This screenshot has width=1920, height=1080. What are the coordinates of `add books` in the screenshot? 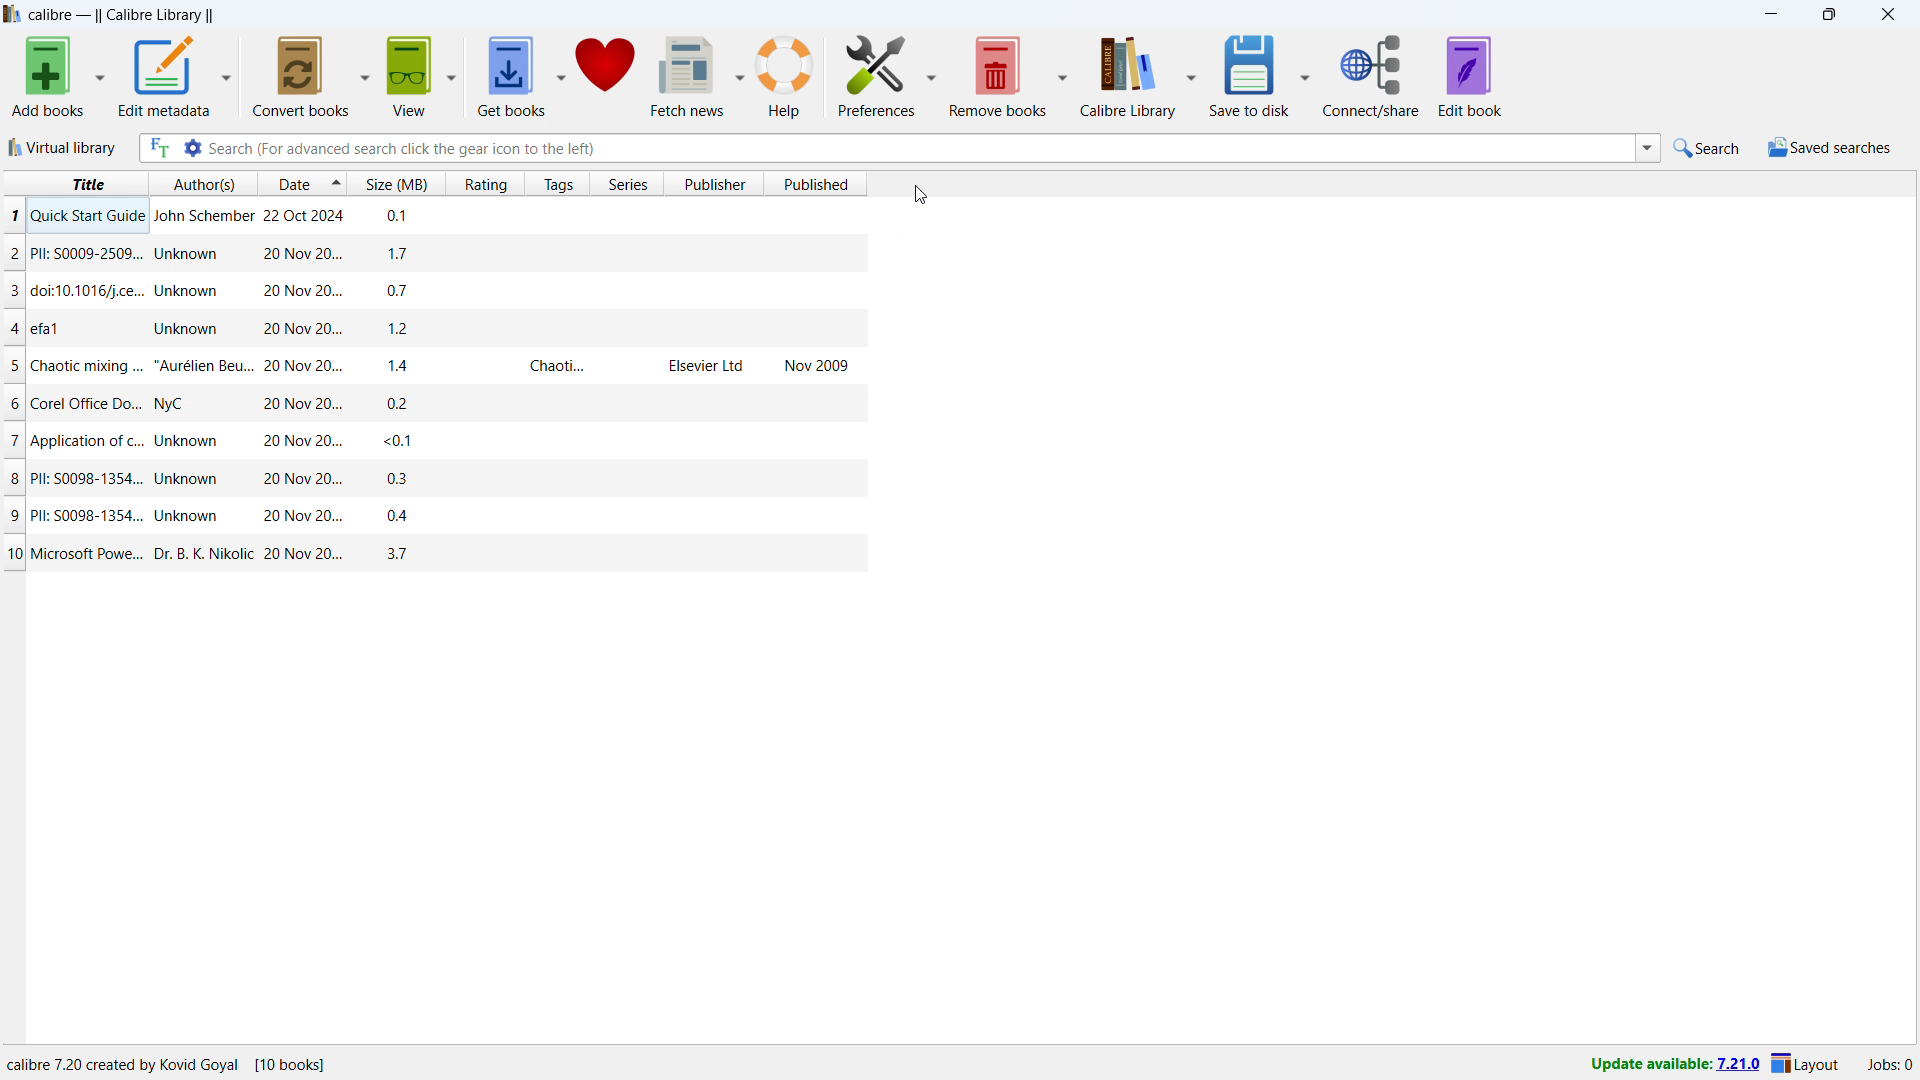 It's located at (49, 76).